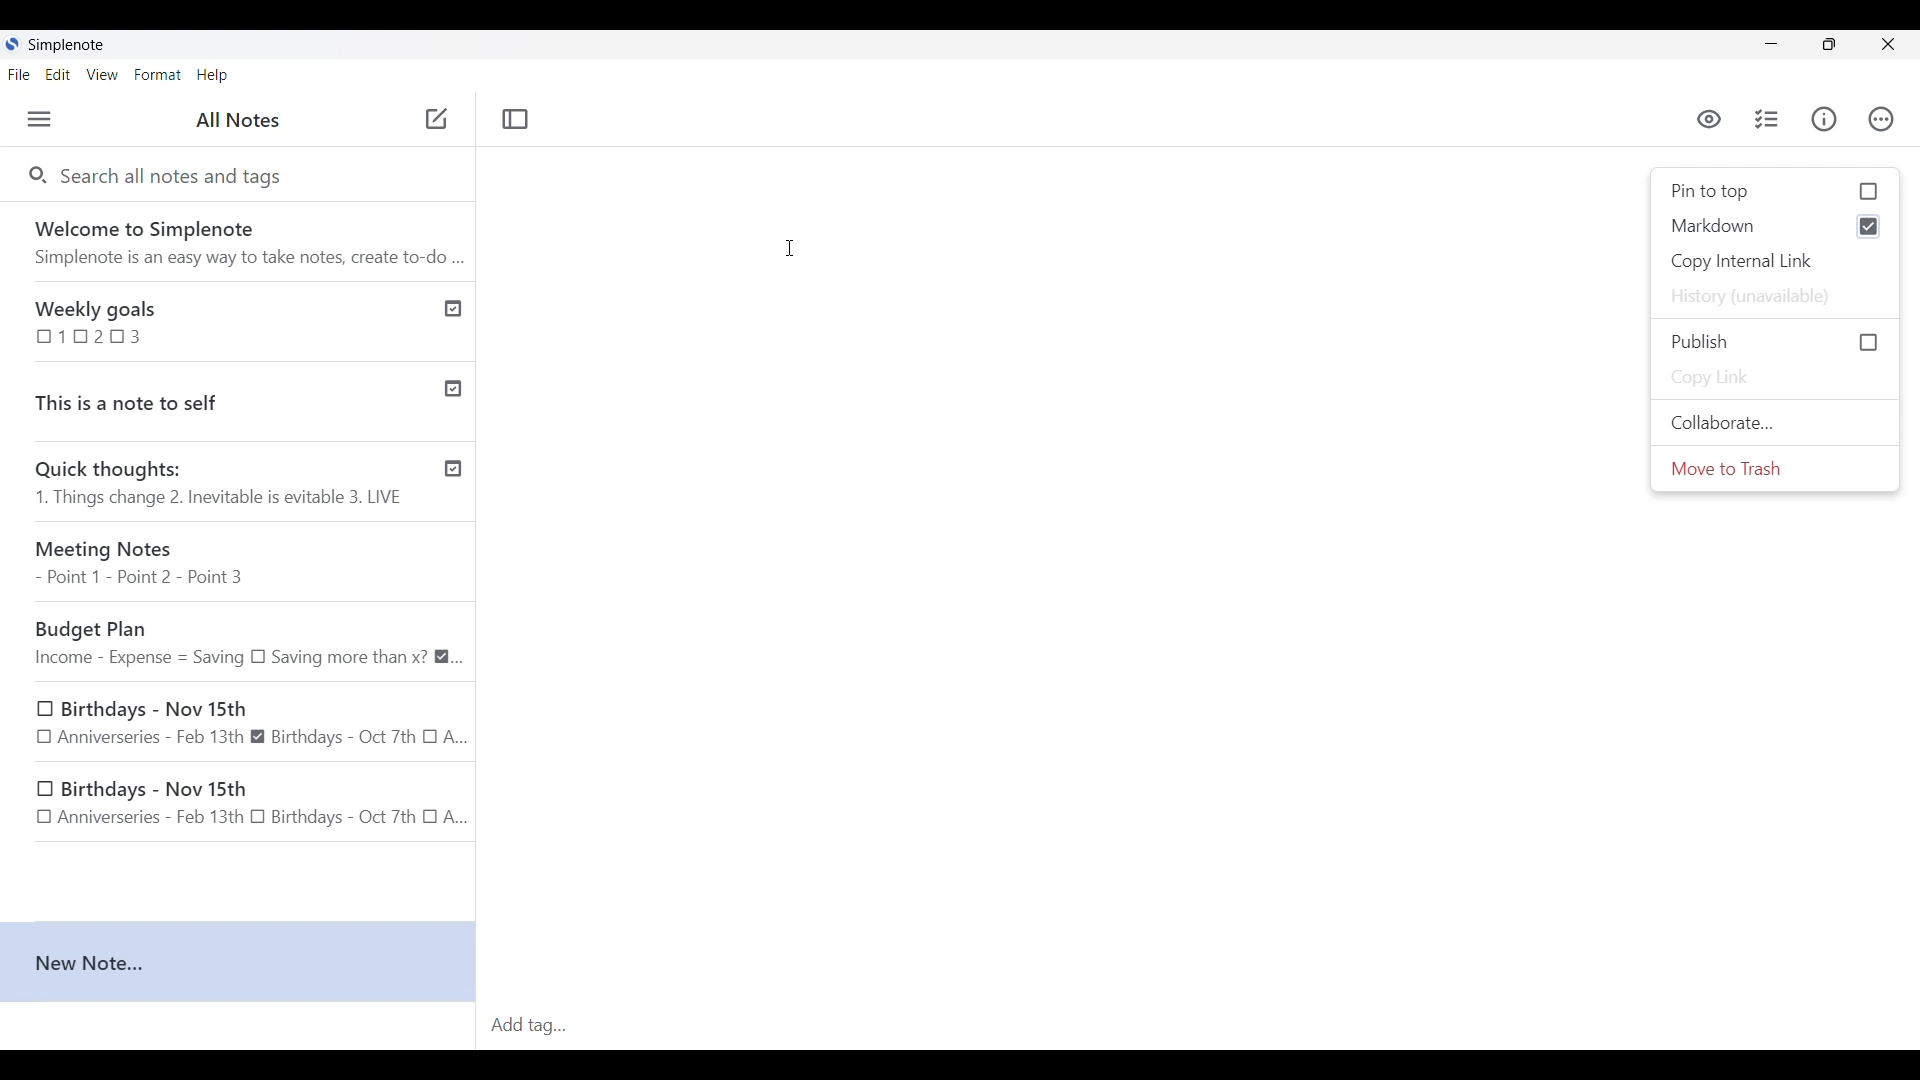 This screenshot has height=1080, width=1920. I want to click on Cursor clicking on writing space, so click(790, 248).